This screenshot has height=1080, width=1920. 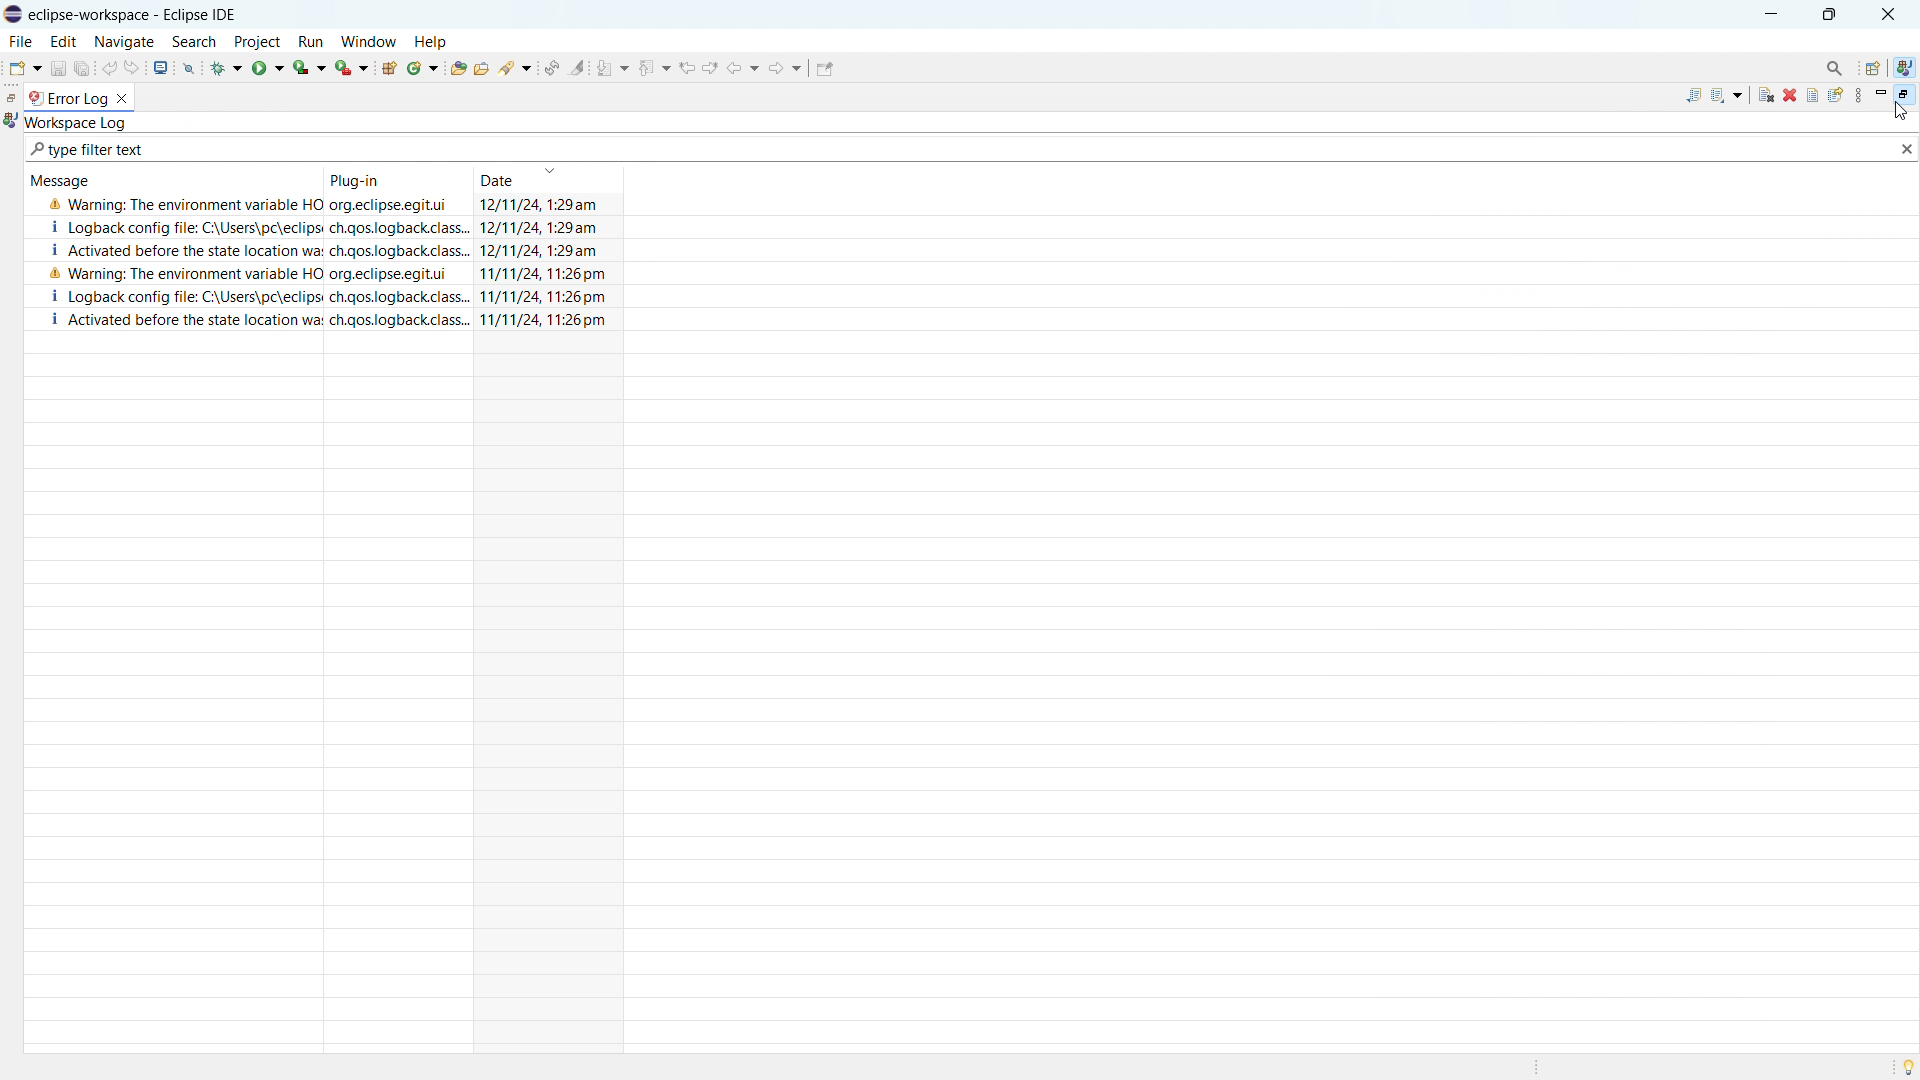 What do you see at coordinates (1903, 95) in the screenshot?
I see `maximize` at bounding box center [1903, 95].